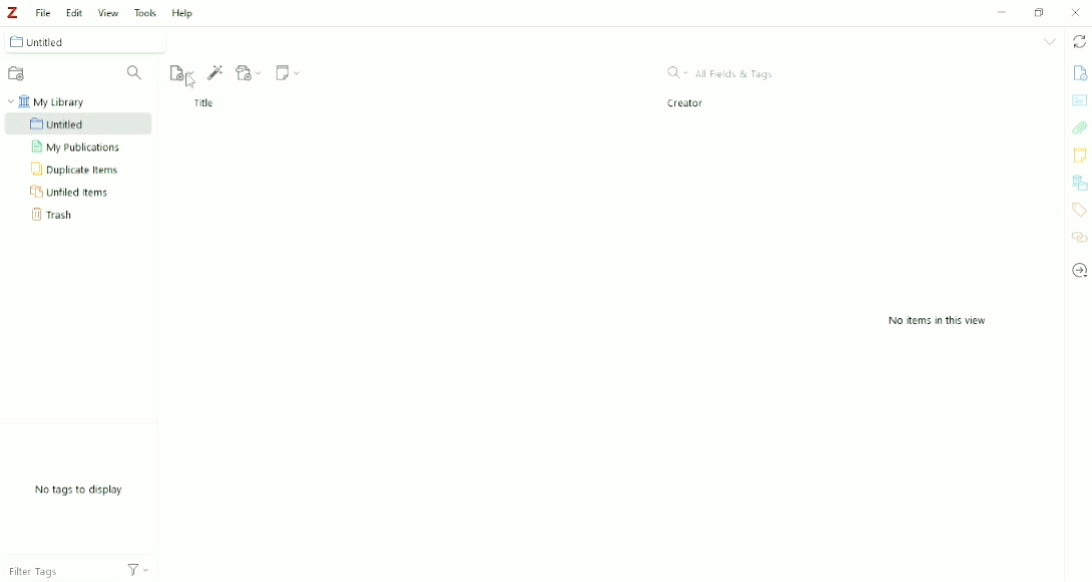 The height and width of the screenshot is (582, 1092). Describe the element at coordinates (1076, 12) in the screenshot. I see `Close` at that location.